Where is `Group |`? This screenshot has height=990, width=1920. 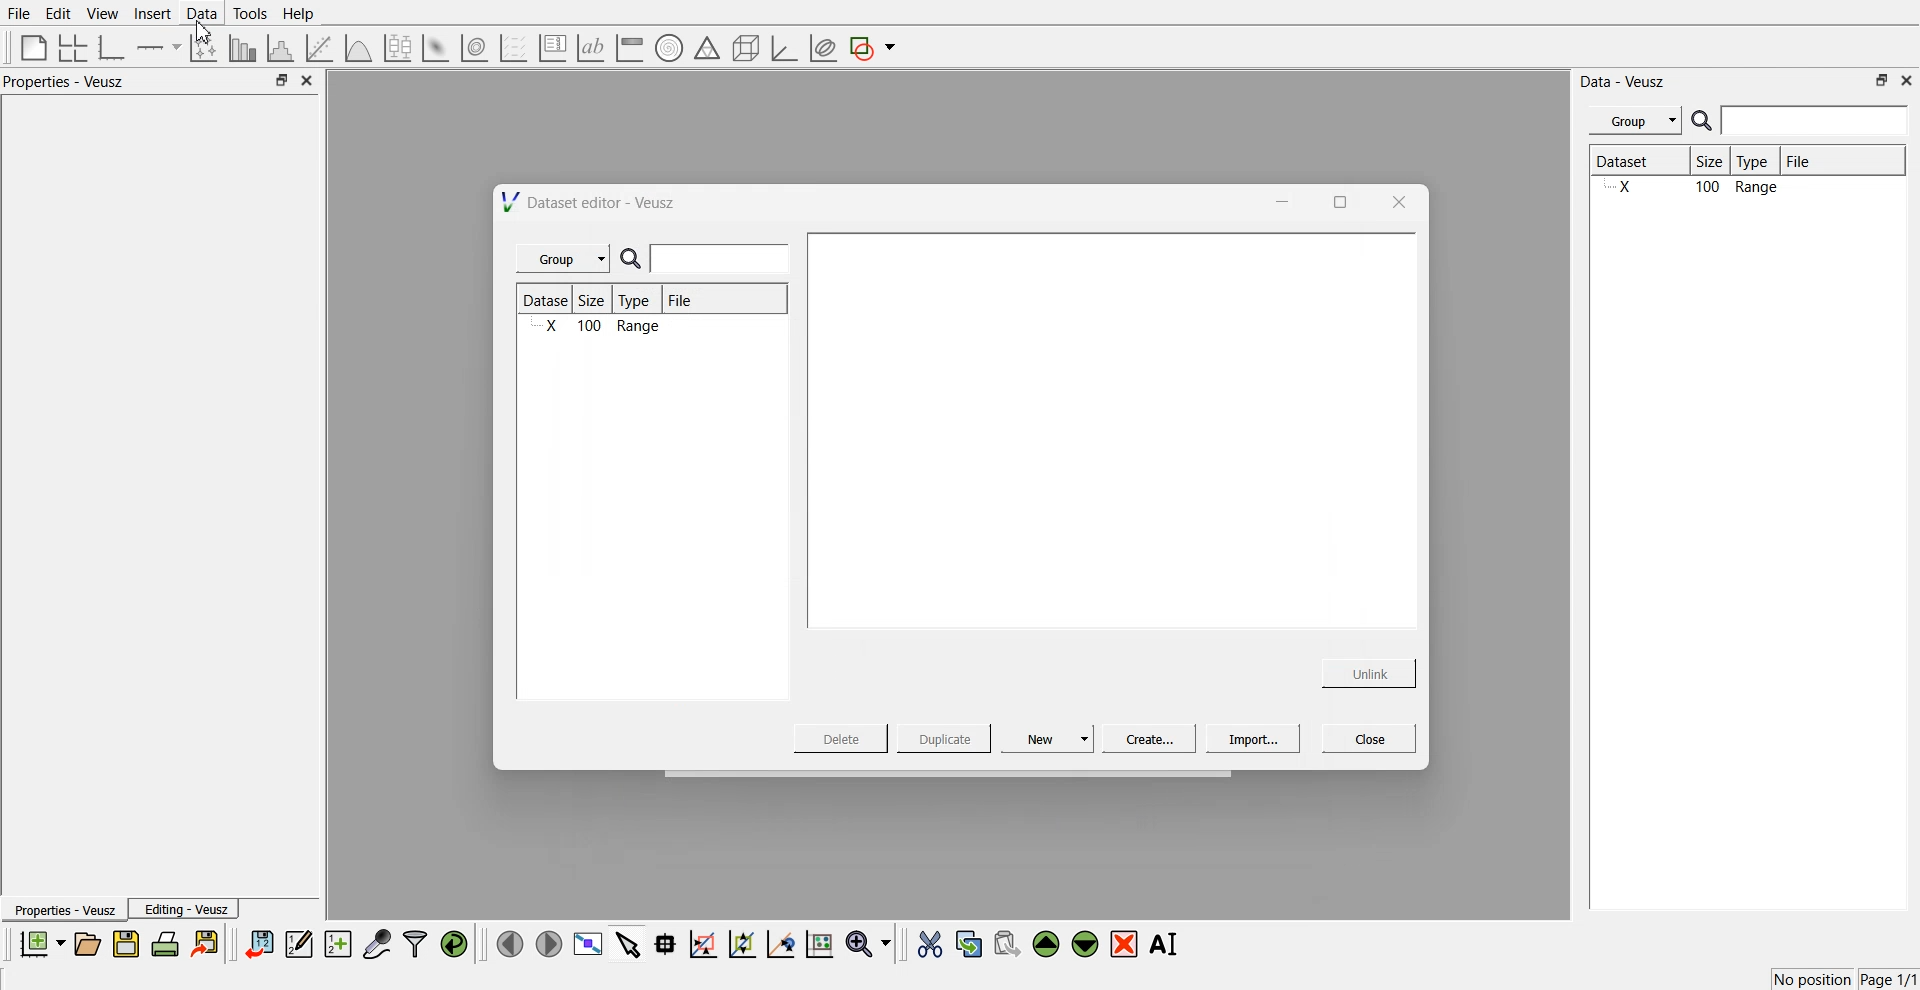
Group | is located at coordinates (566, 259).